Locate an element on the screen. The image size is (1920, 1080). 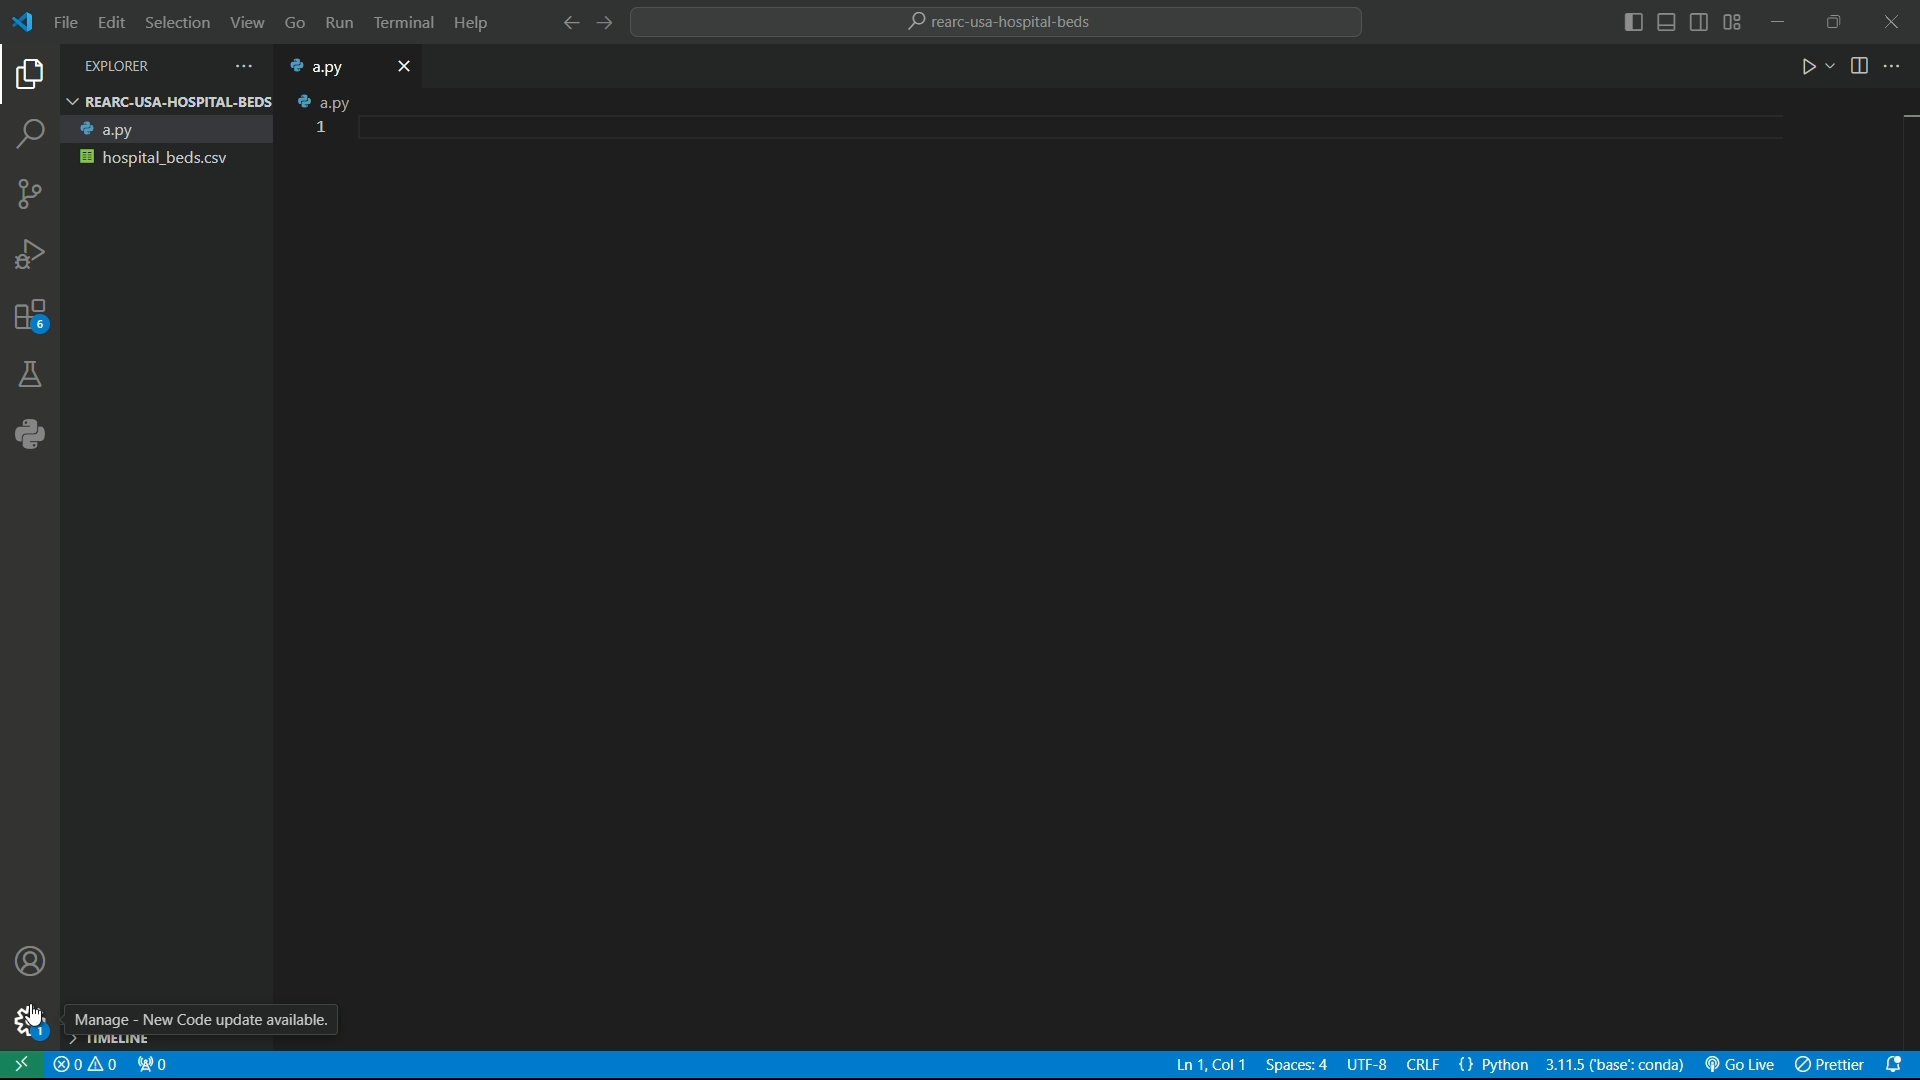
explorer is located at coordinates (31, 78).